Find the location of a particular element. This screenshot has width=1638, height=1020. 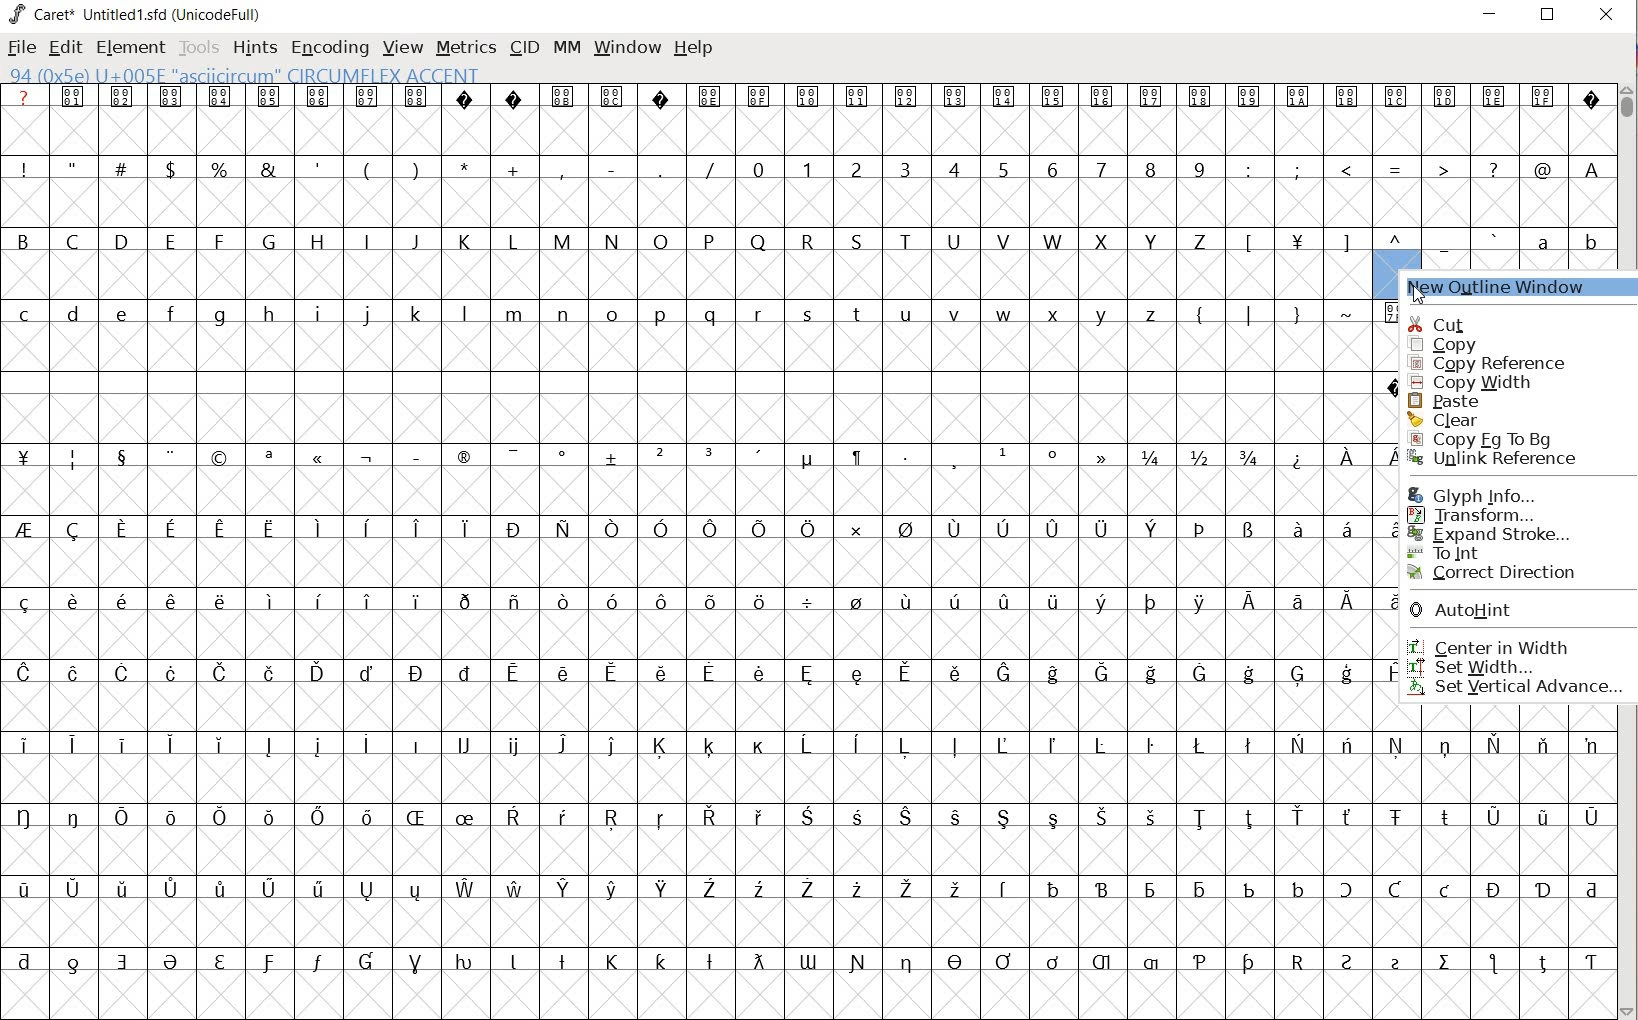

glyph info is located at coordinates (1491, 496).